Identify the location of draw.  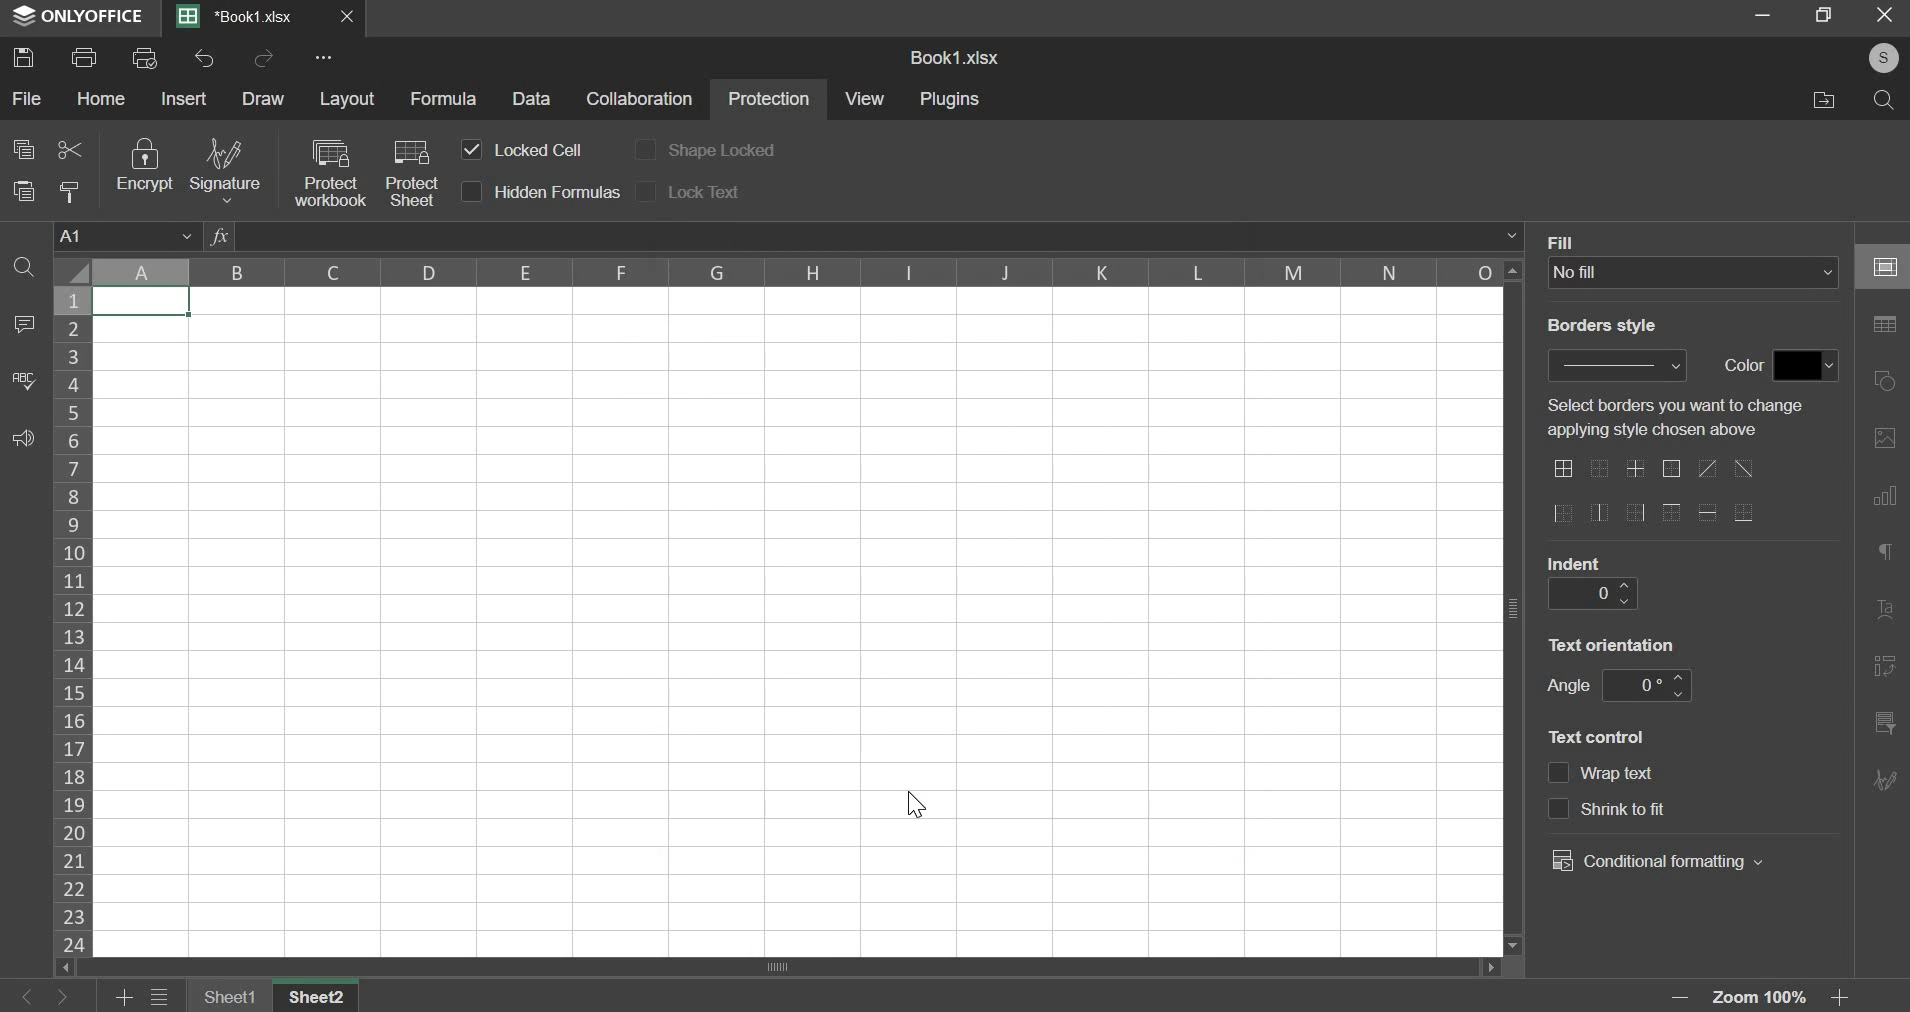
(263, 98).